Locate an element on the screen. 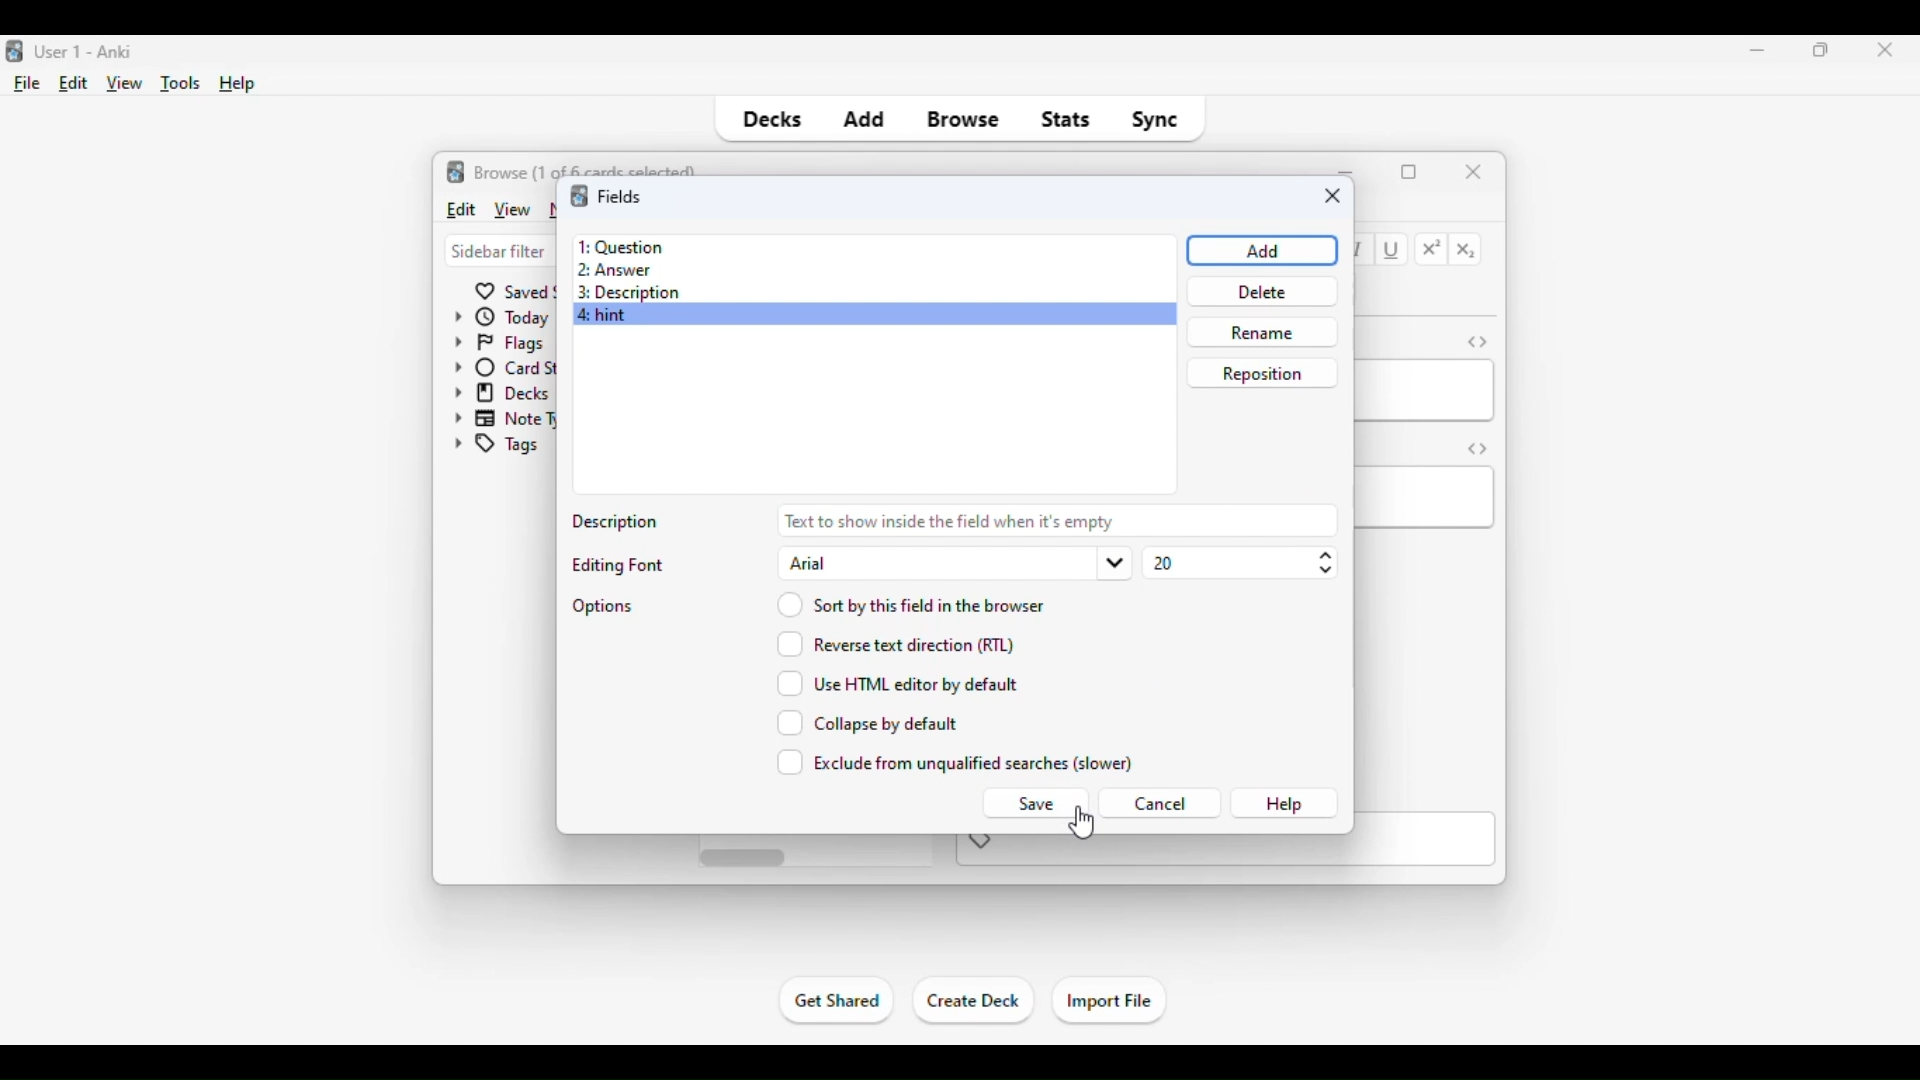 The height and width of the screenshot is (1080, 1920). edit is located at coordinates (74, 83).